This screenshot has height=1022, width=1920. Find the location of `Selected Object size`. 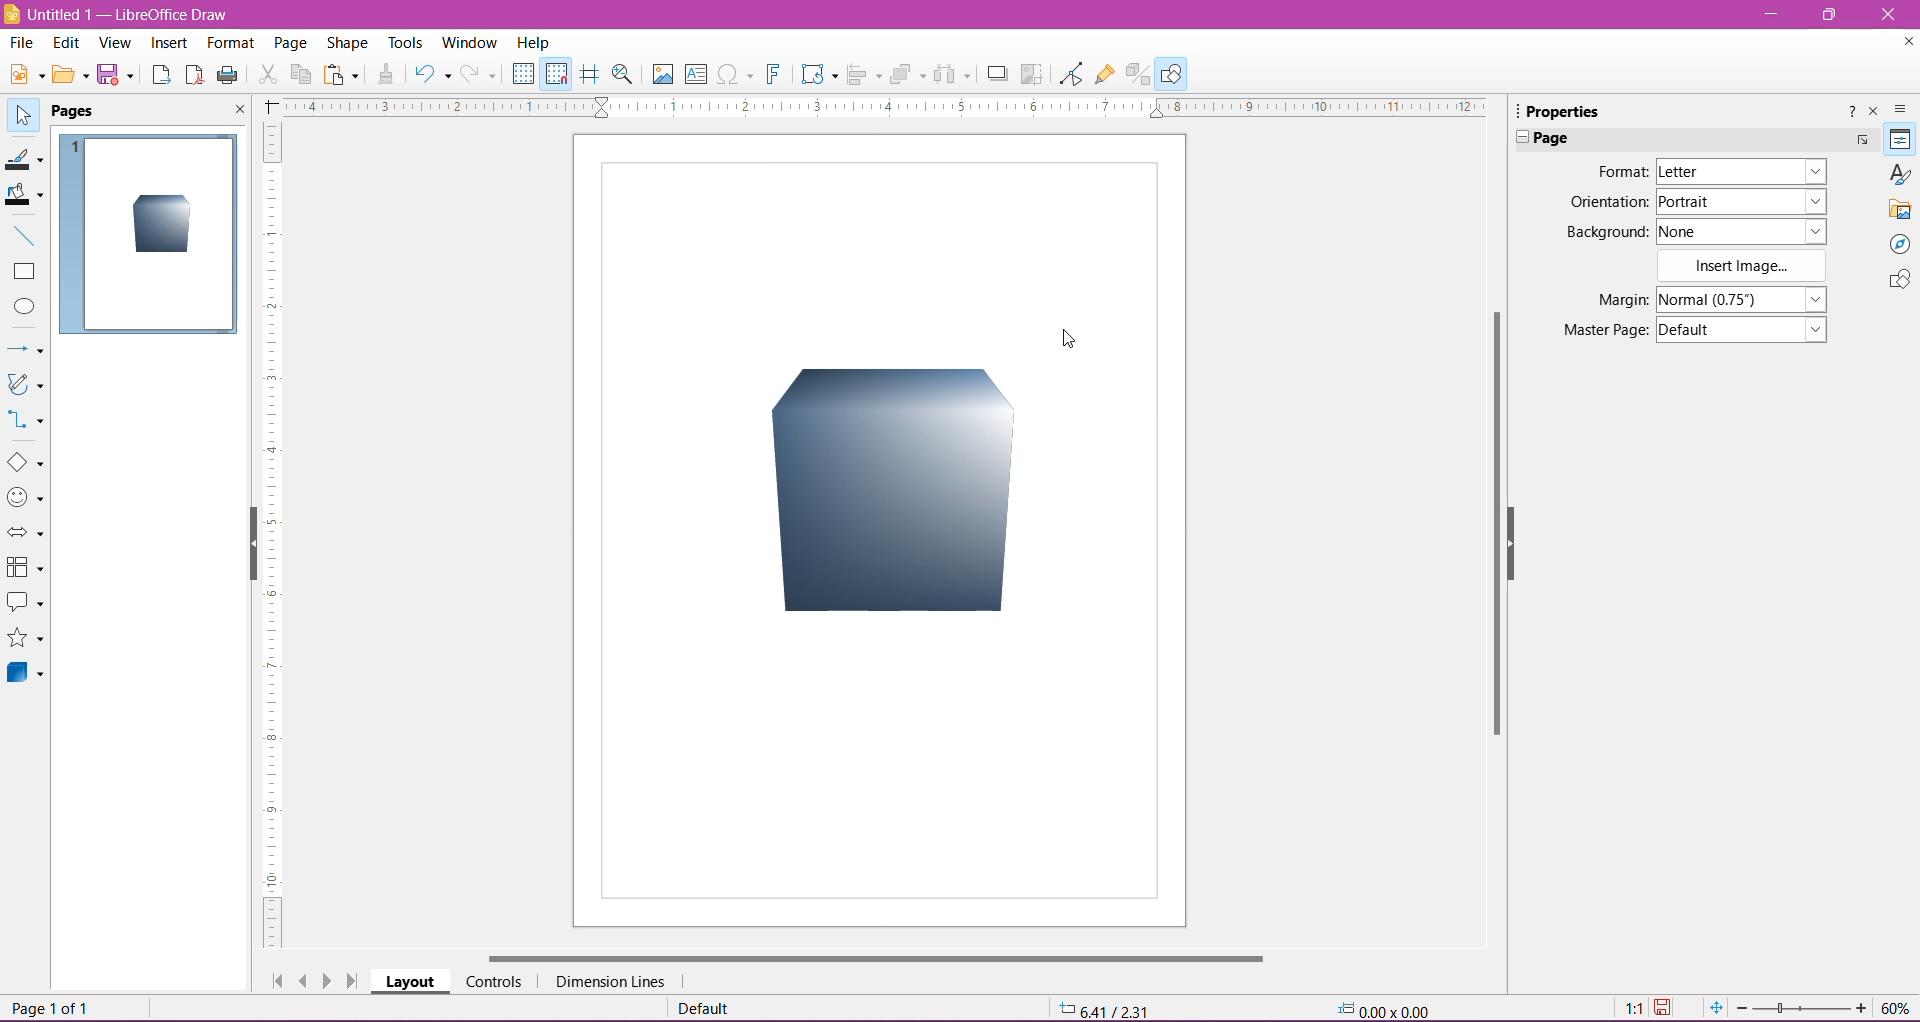

Selected Object size is located at coordinates (1393, 1008).